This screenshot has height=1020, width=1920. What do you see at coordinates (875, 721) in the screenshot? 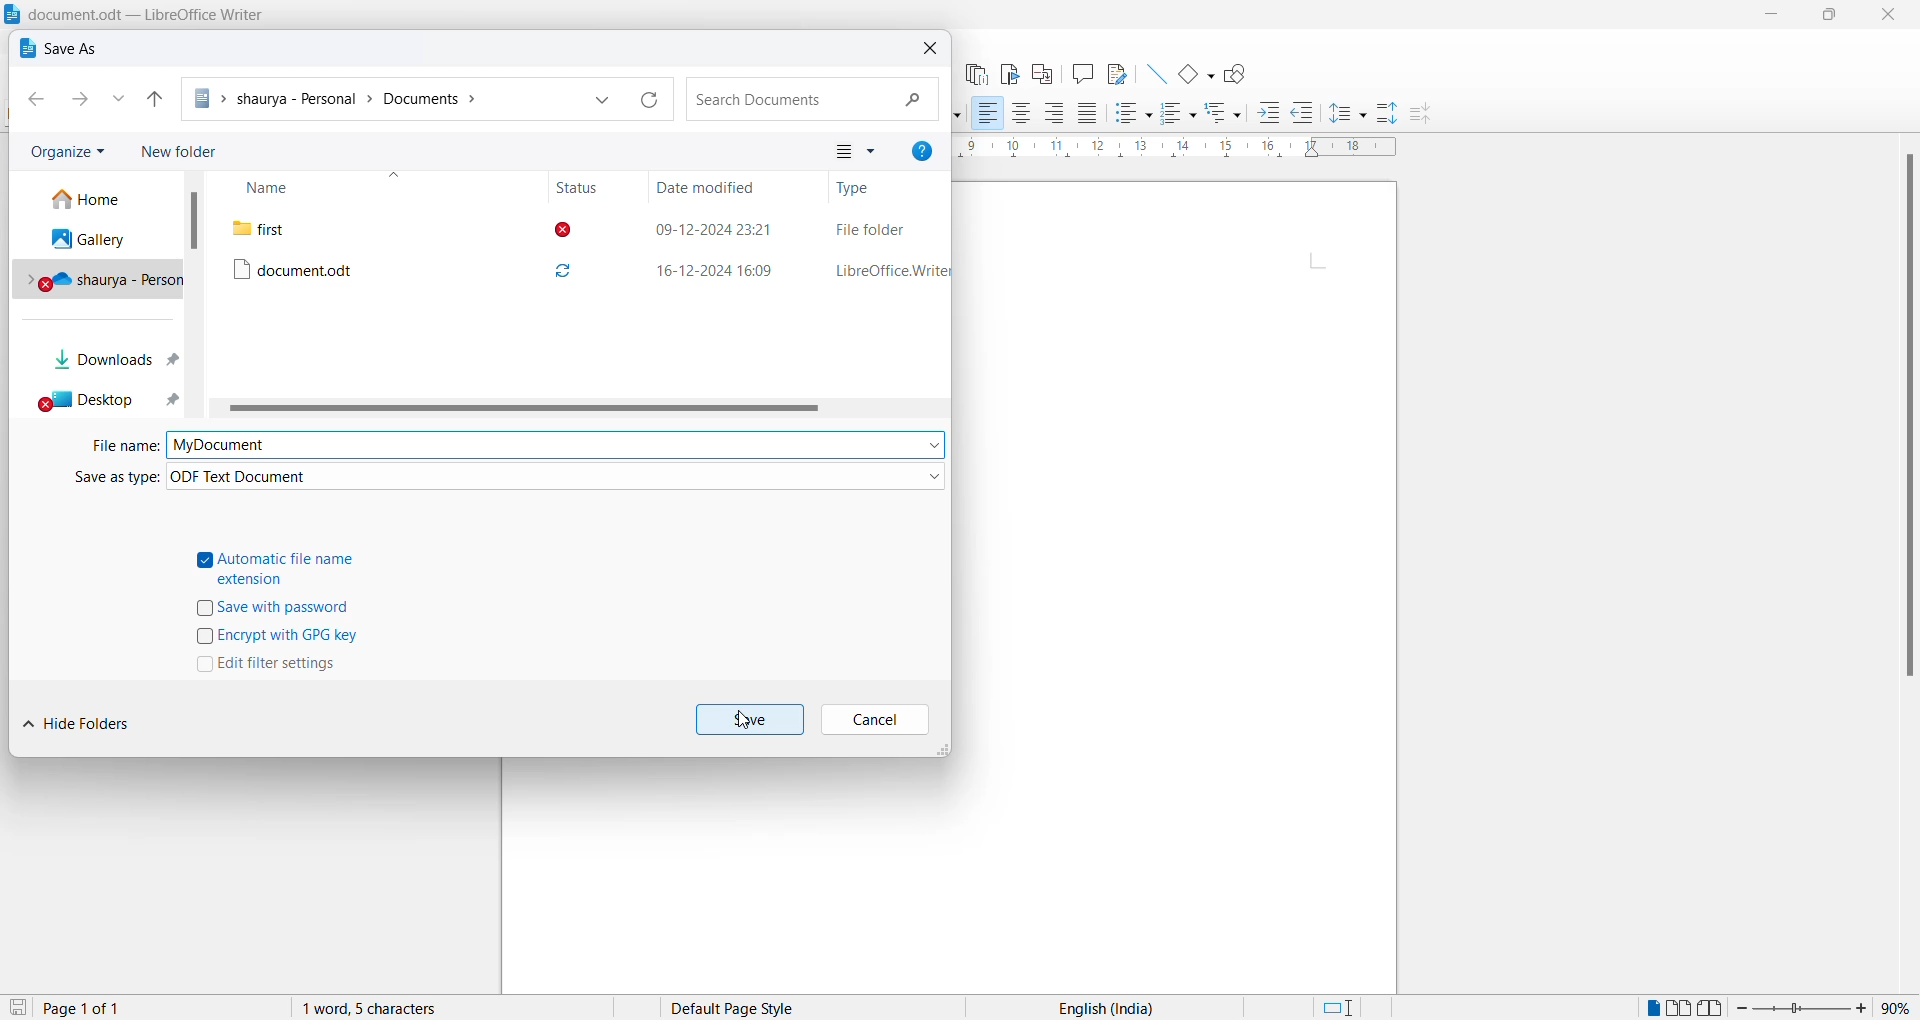
I see `cancel` at bounding box center [875, 721].